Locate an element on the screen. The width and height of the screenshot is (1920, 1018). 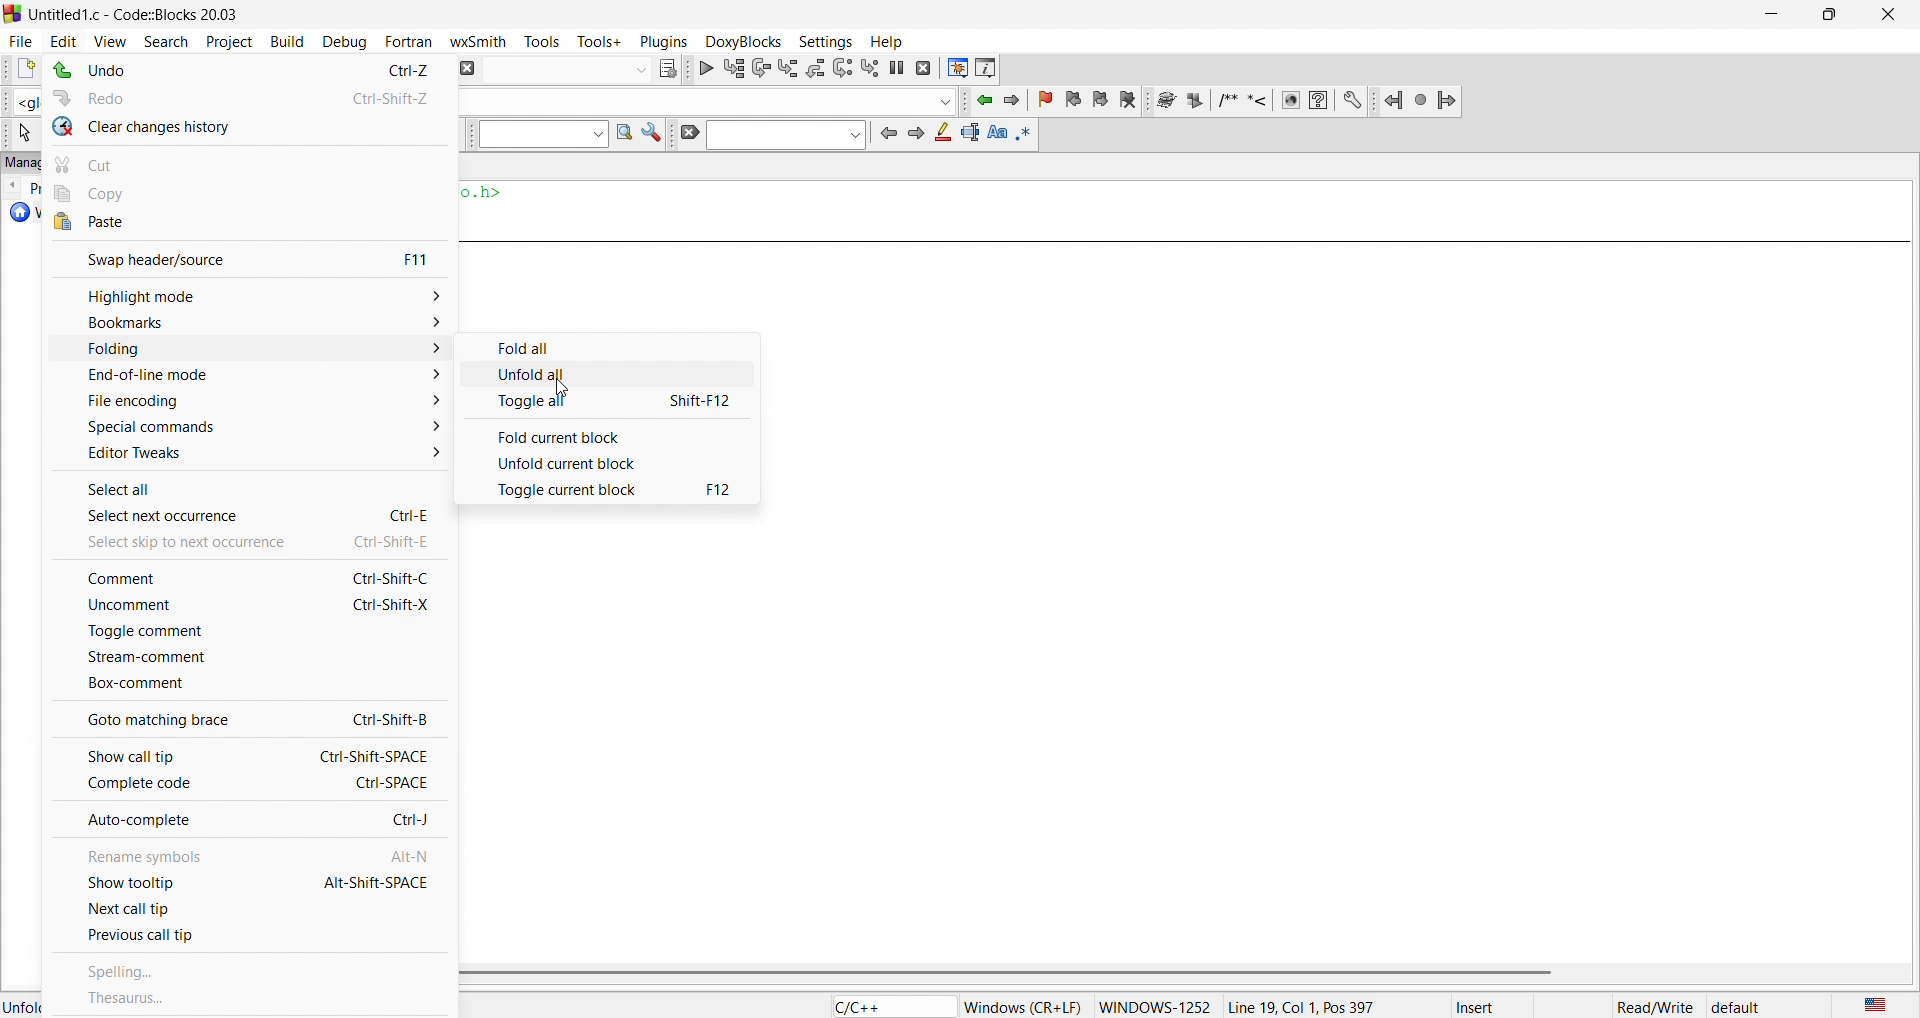
stream comment is located at coordinates (248, 656).